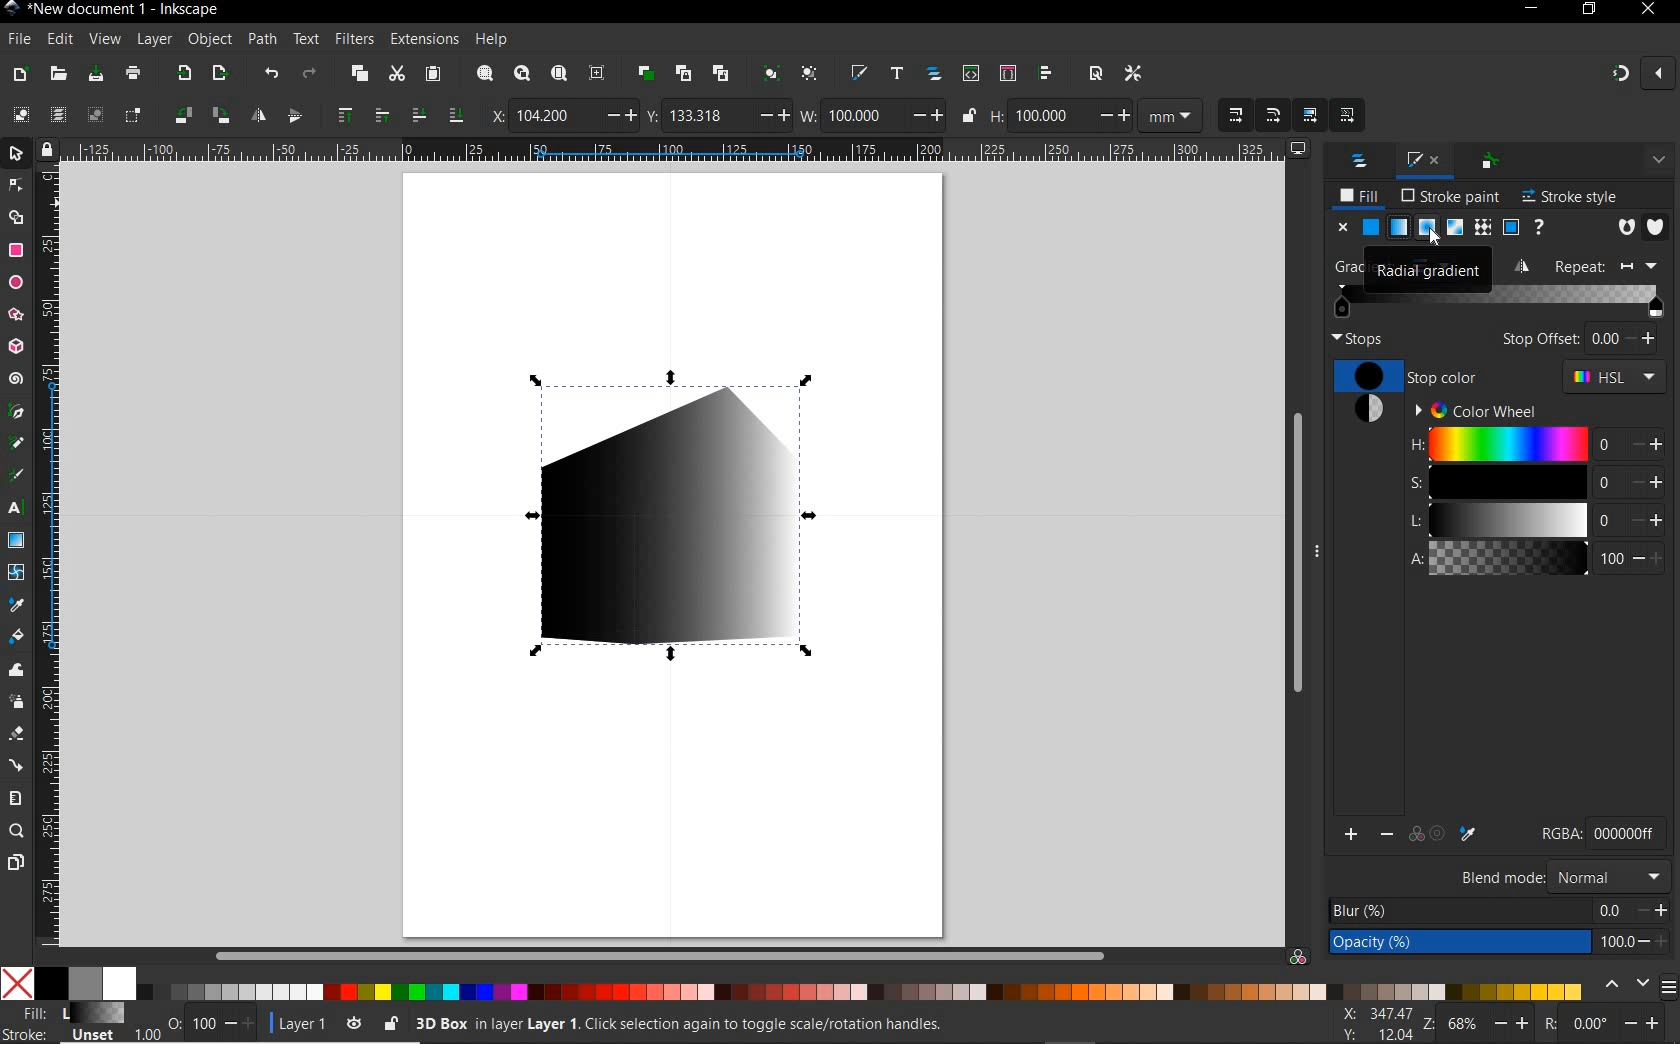 This screenshot has width=1680, height=1044. Describe the element at coordinates (134, 72) in the screenshot. I see `PRINT` at that location.